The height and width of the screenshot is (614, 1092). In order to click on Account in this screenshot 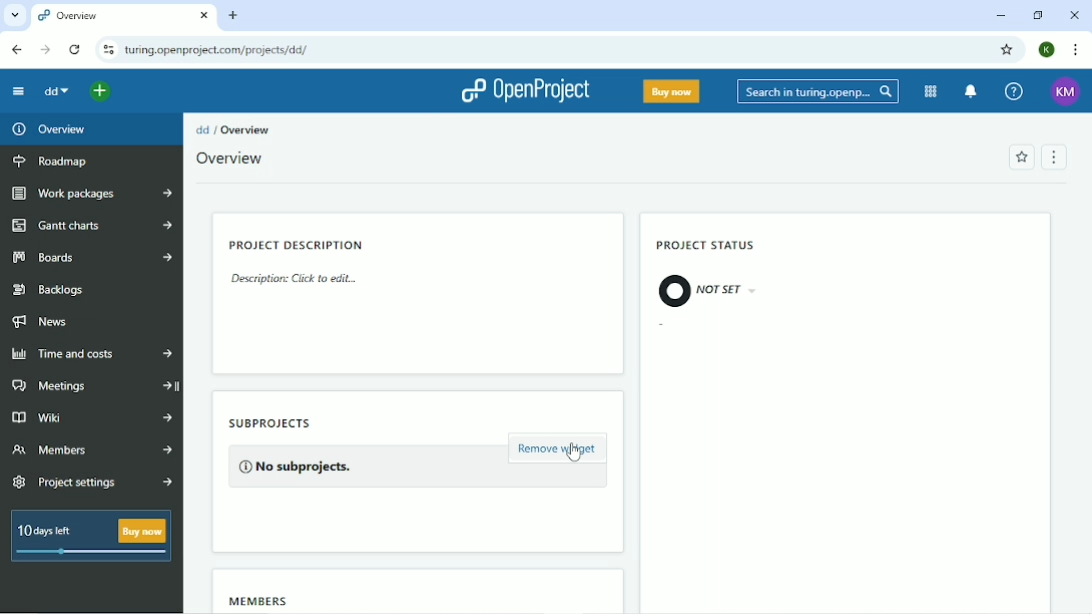, I will do `click(1064, 92)`.